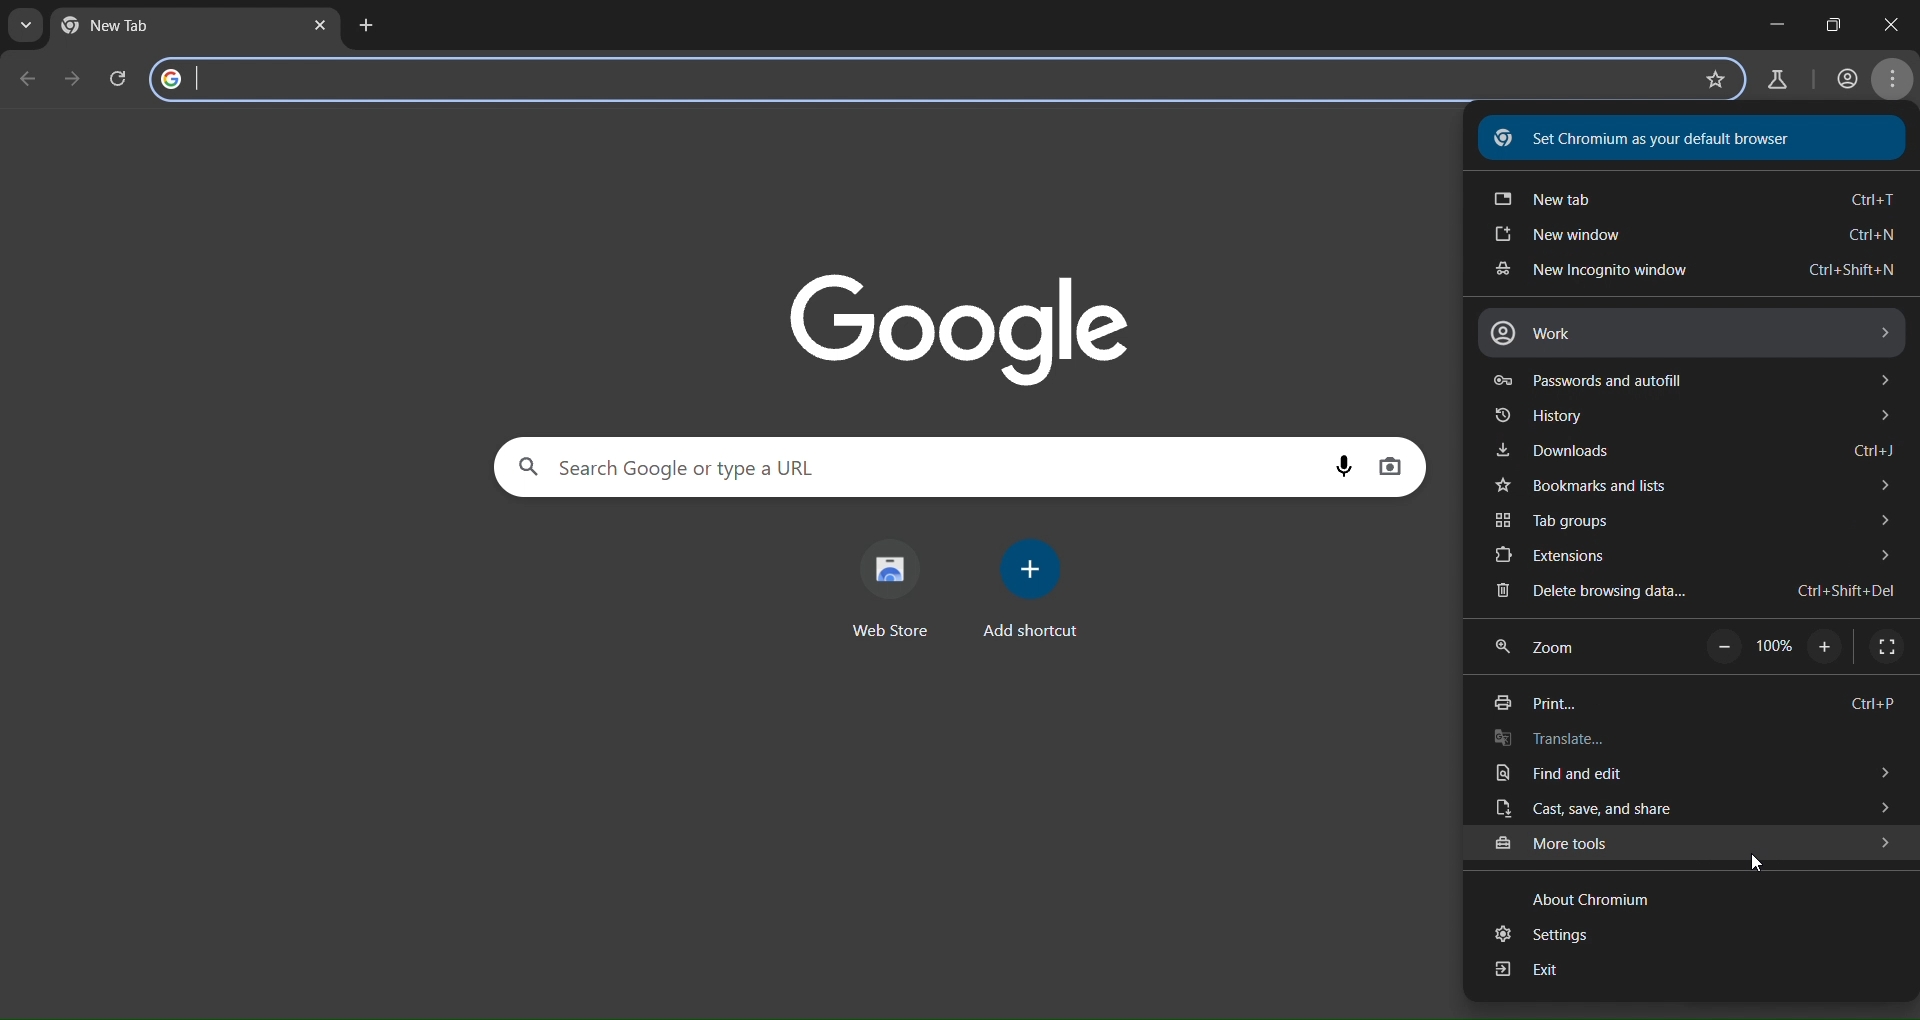 This screenshot has width=1920, height=1020. What do you see at coordinates (1528, 972) in the screenshot?
I see `exit` at bounding box center [1528, 972].